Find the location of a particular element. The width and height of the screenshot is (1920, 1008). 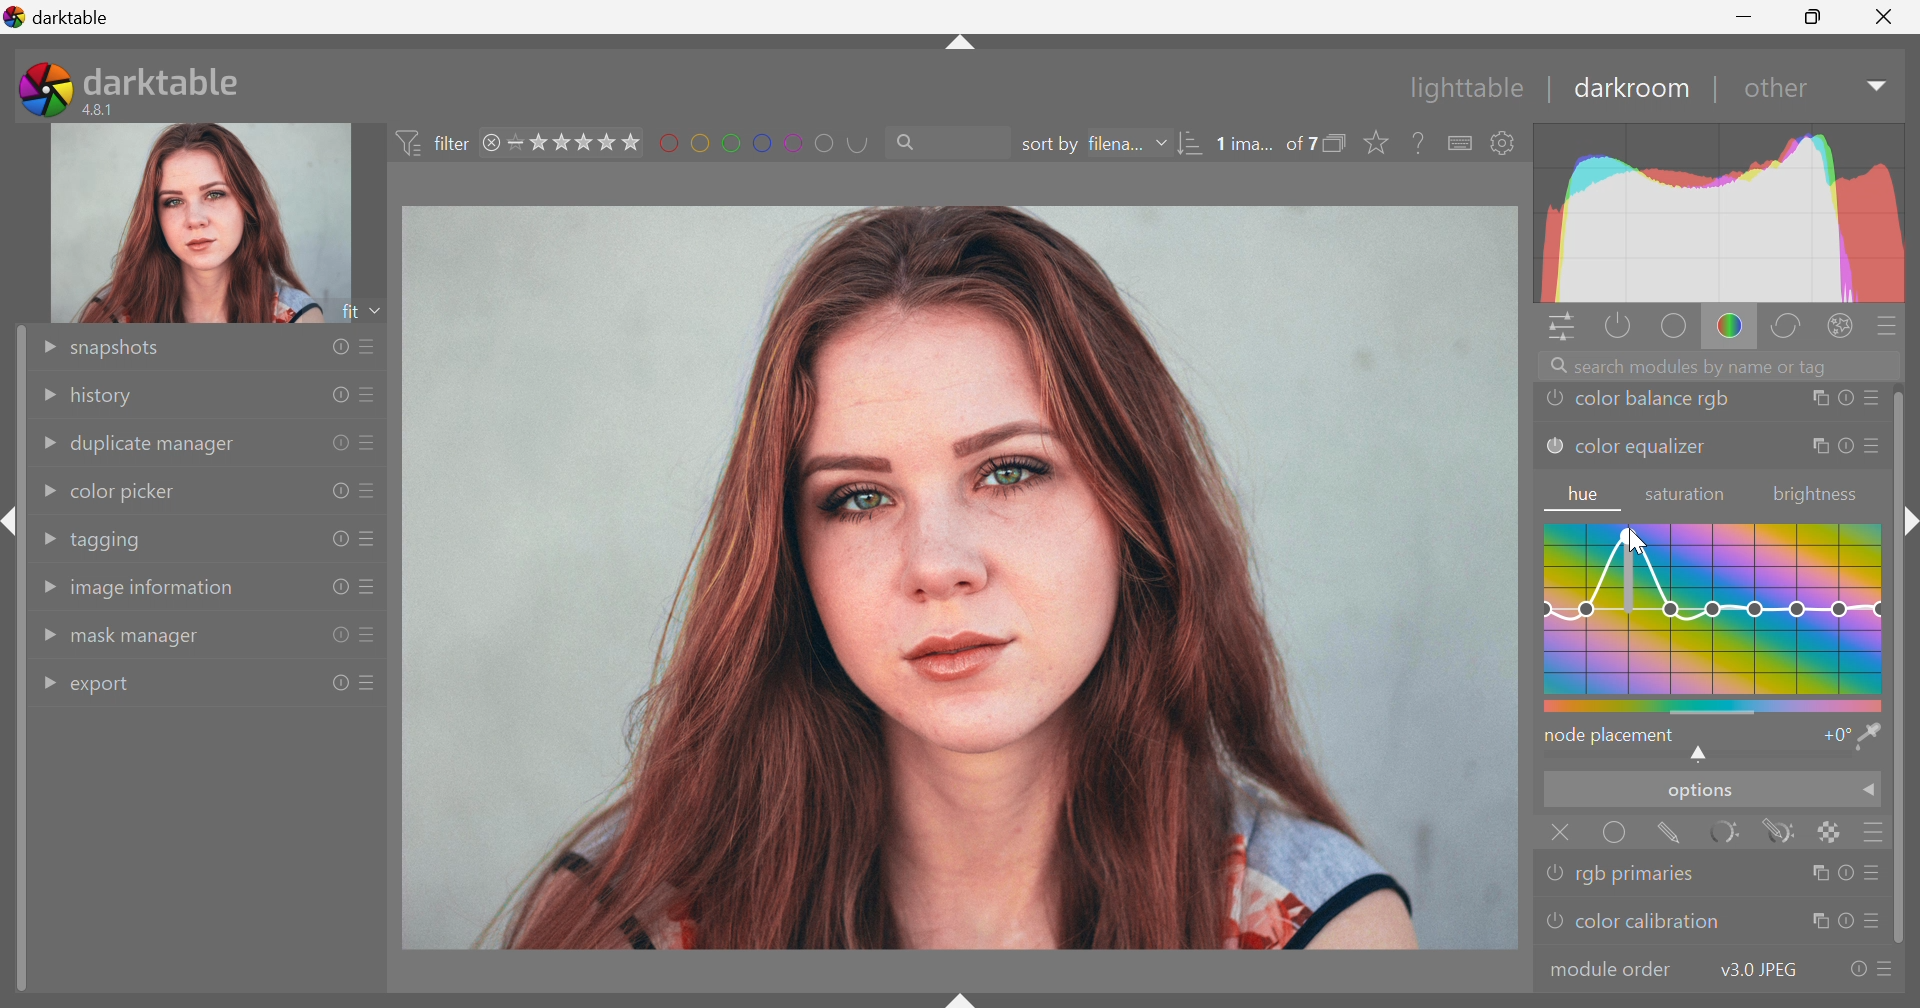

Minimize is located at coordinates (1743, 16).